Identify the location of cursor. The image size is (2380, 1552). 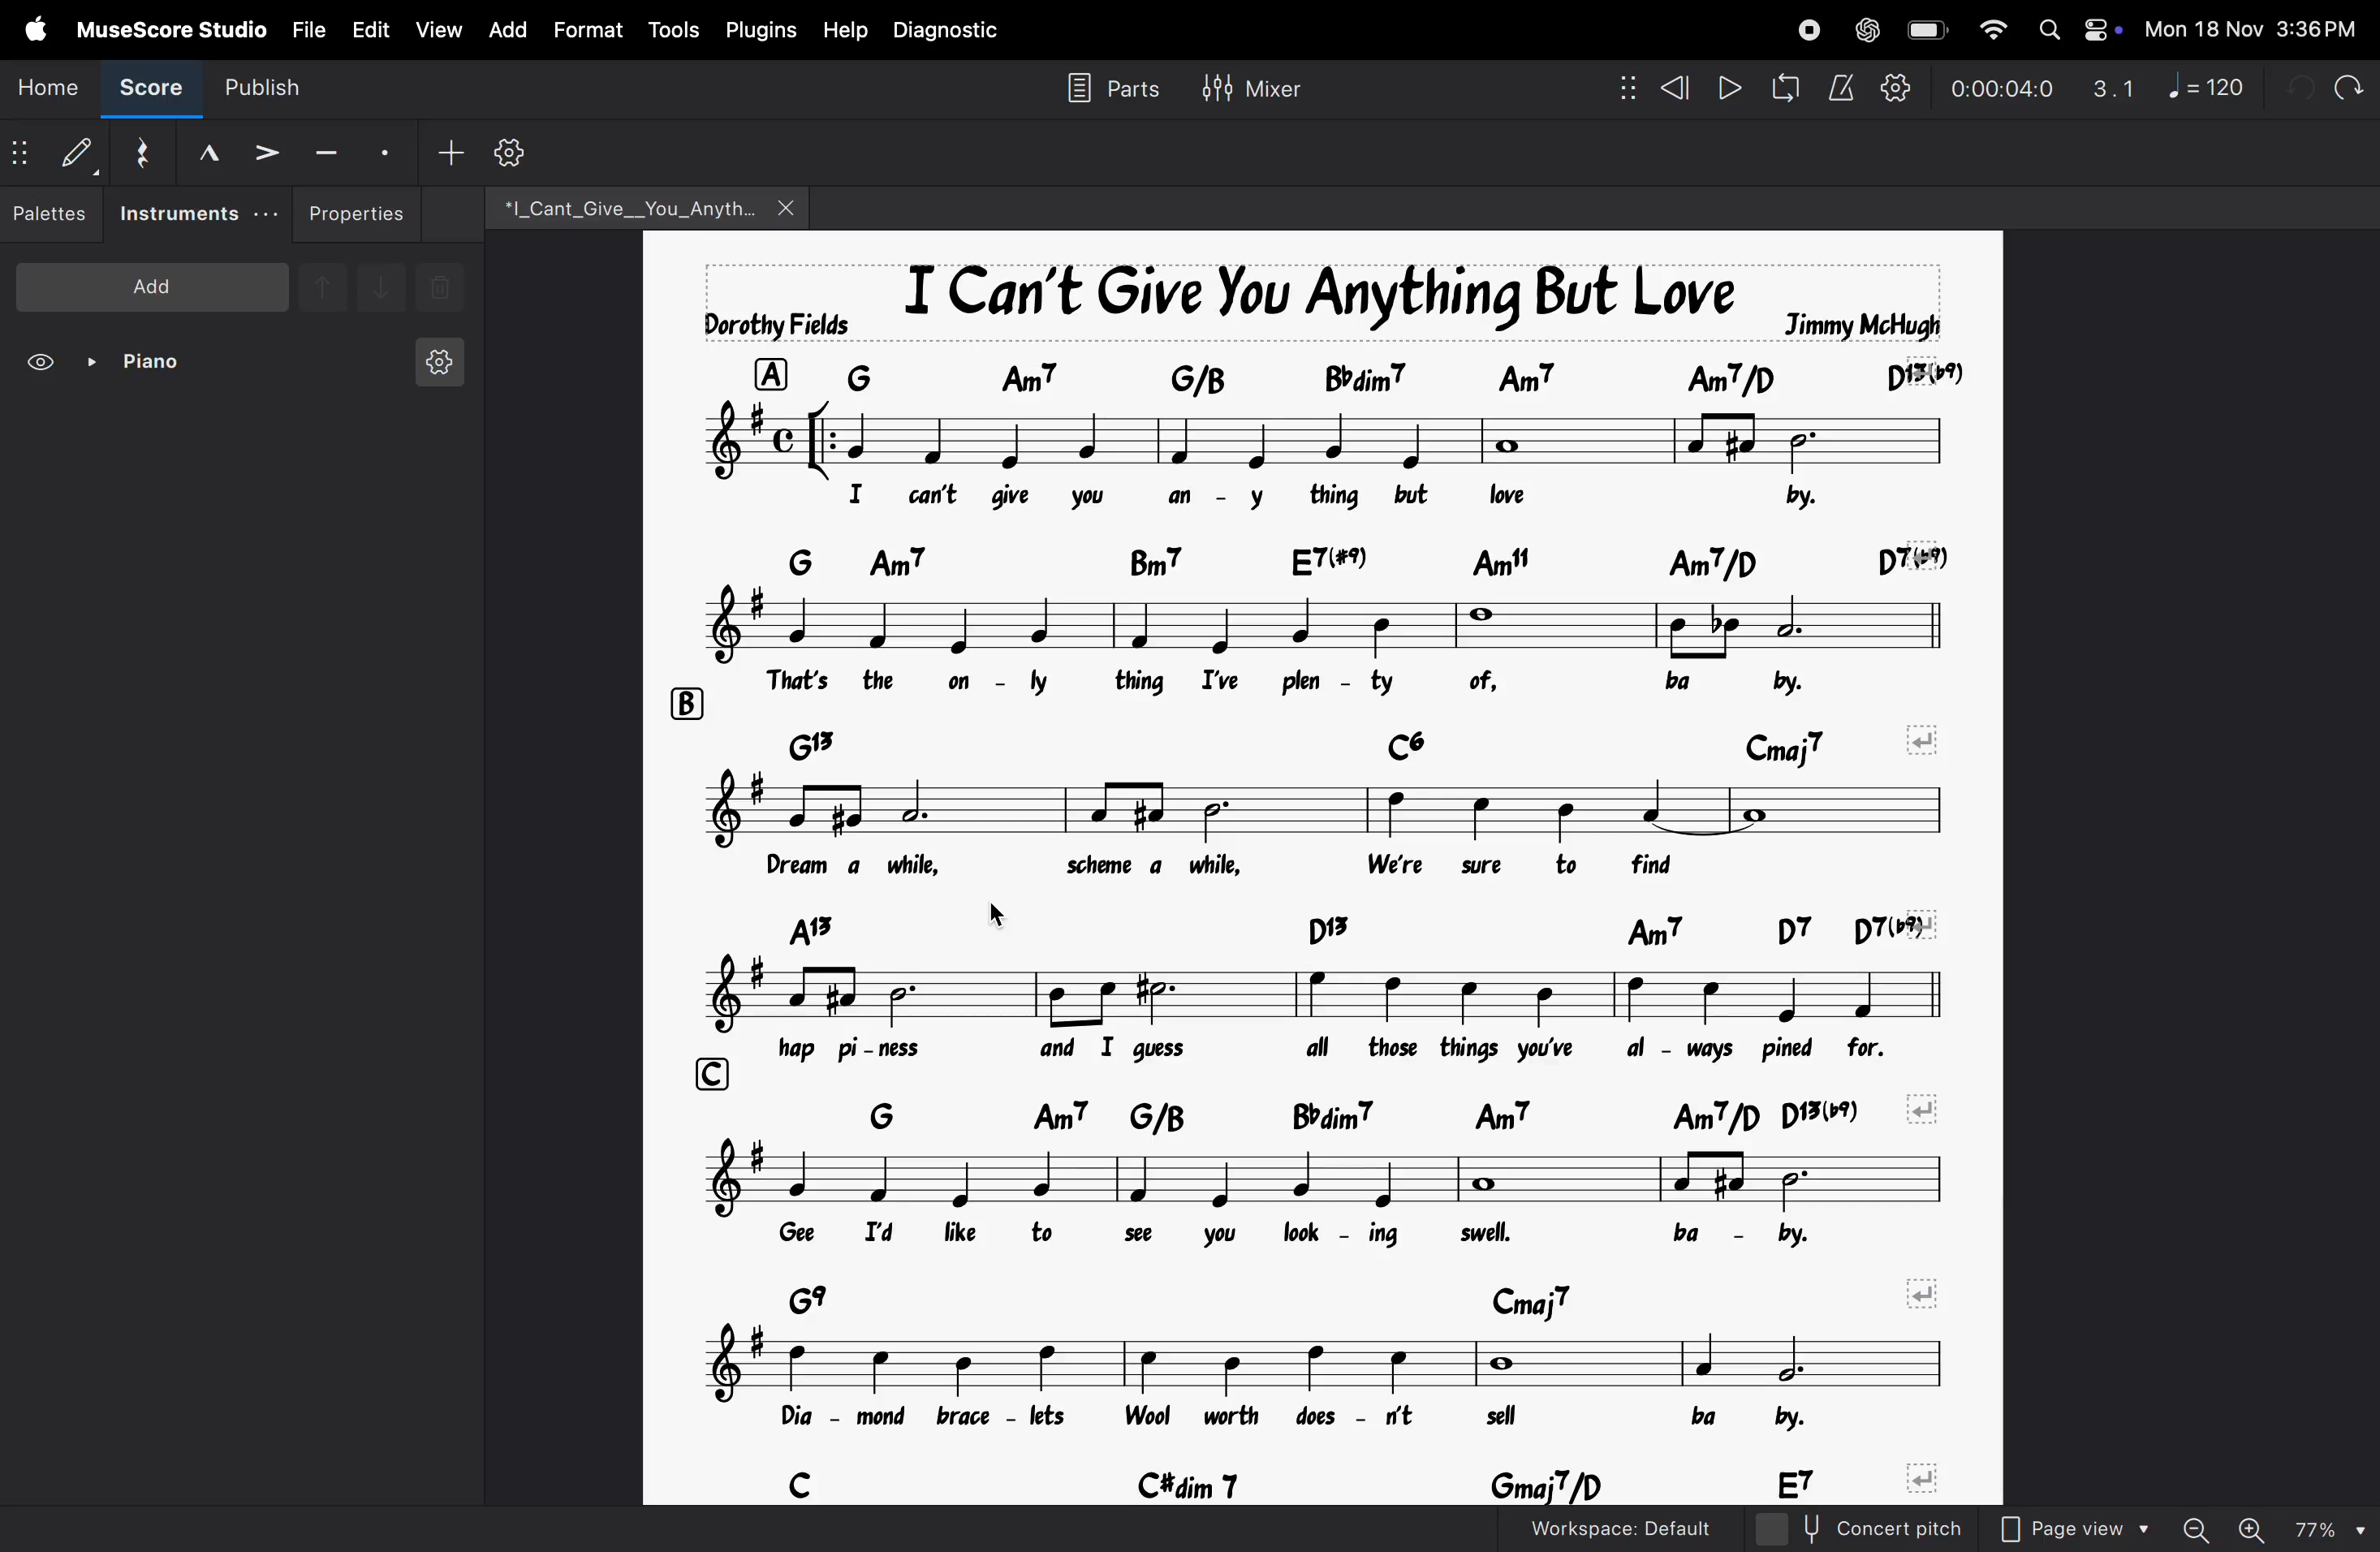
(993, 913).